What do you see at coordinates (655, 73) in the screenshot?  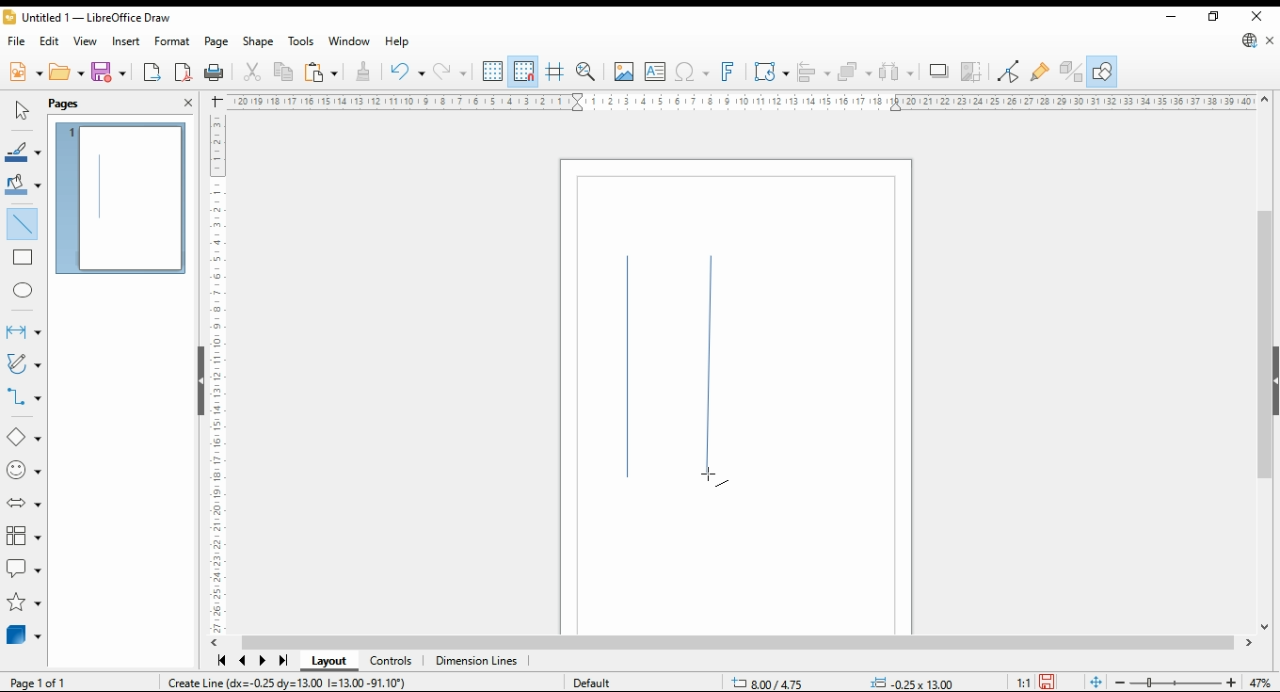 I see `insert textbox` at bounding box center [655, 73].